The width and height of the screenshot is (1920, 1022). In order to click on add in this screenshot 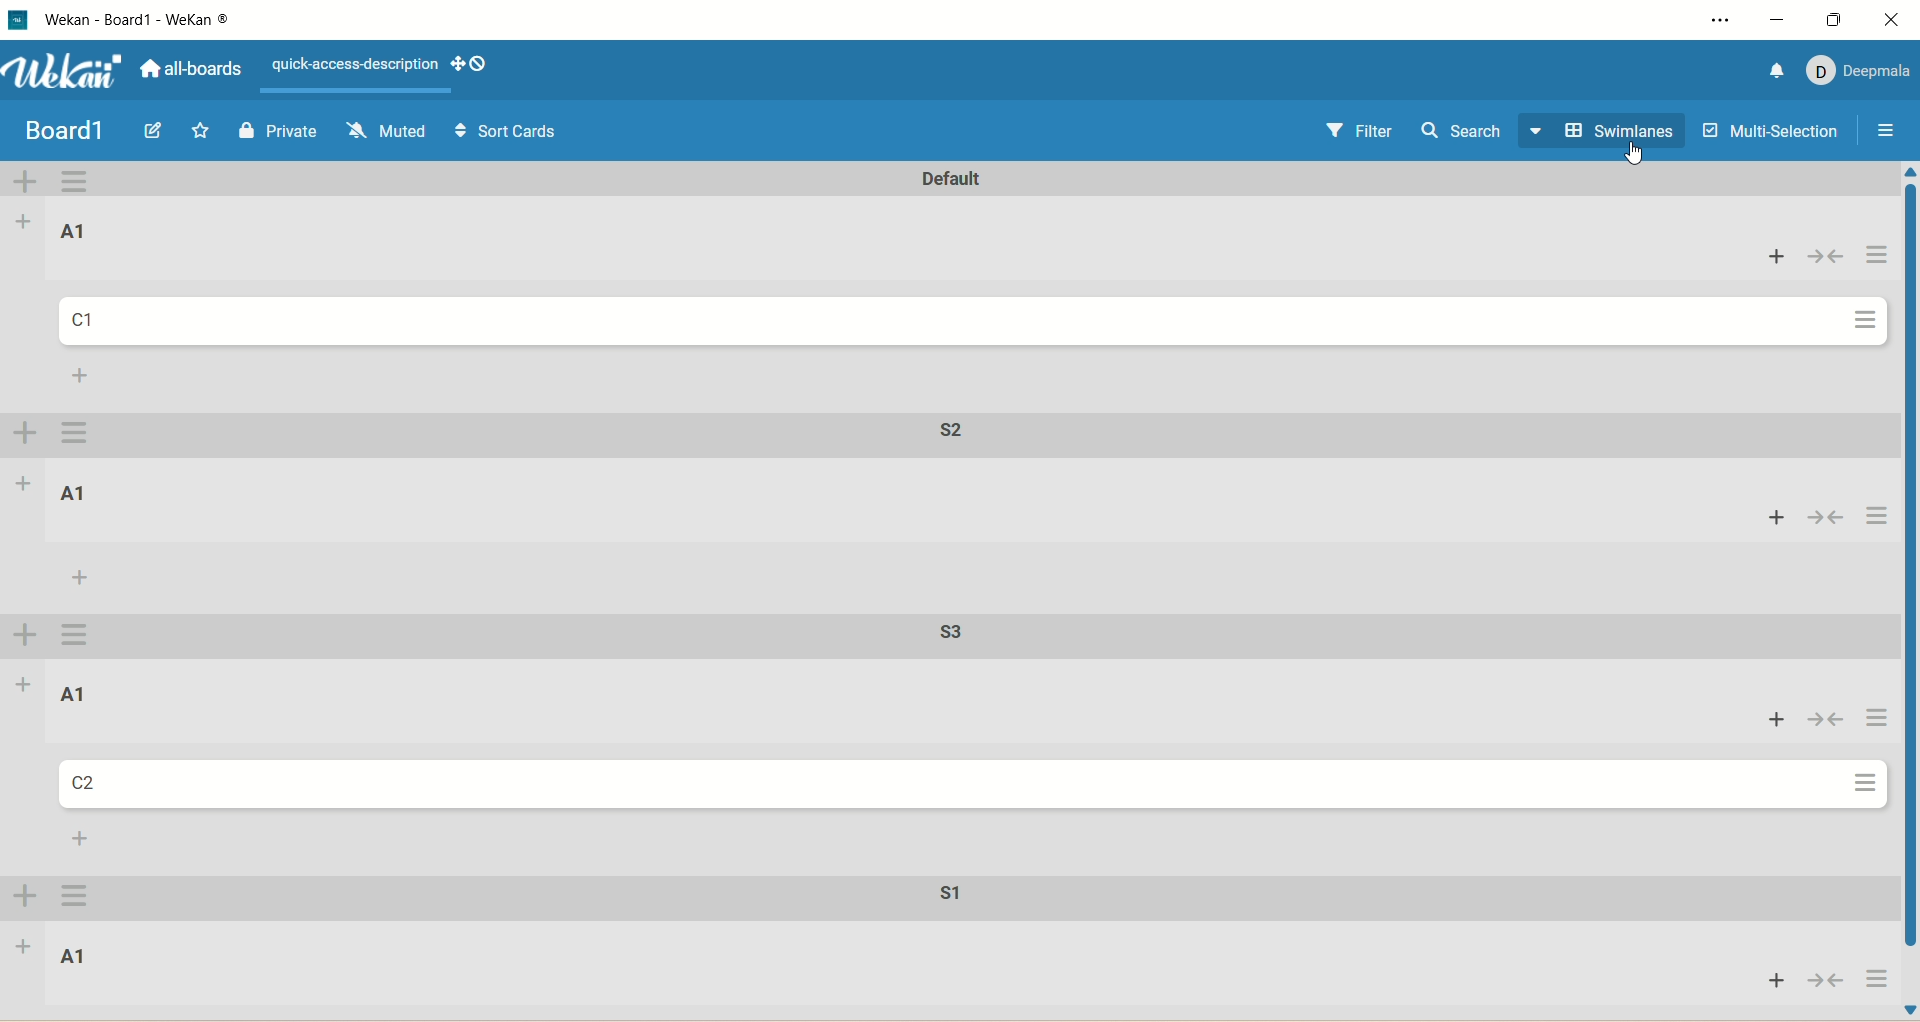, I will do `click(83, 840)`.